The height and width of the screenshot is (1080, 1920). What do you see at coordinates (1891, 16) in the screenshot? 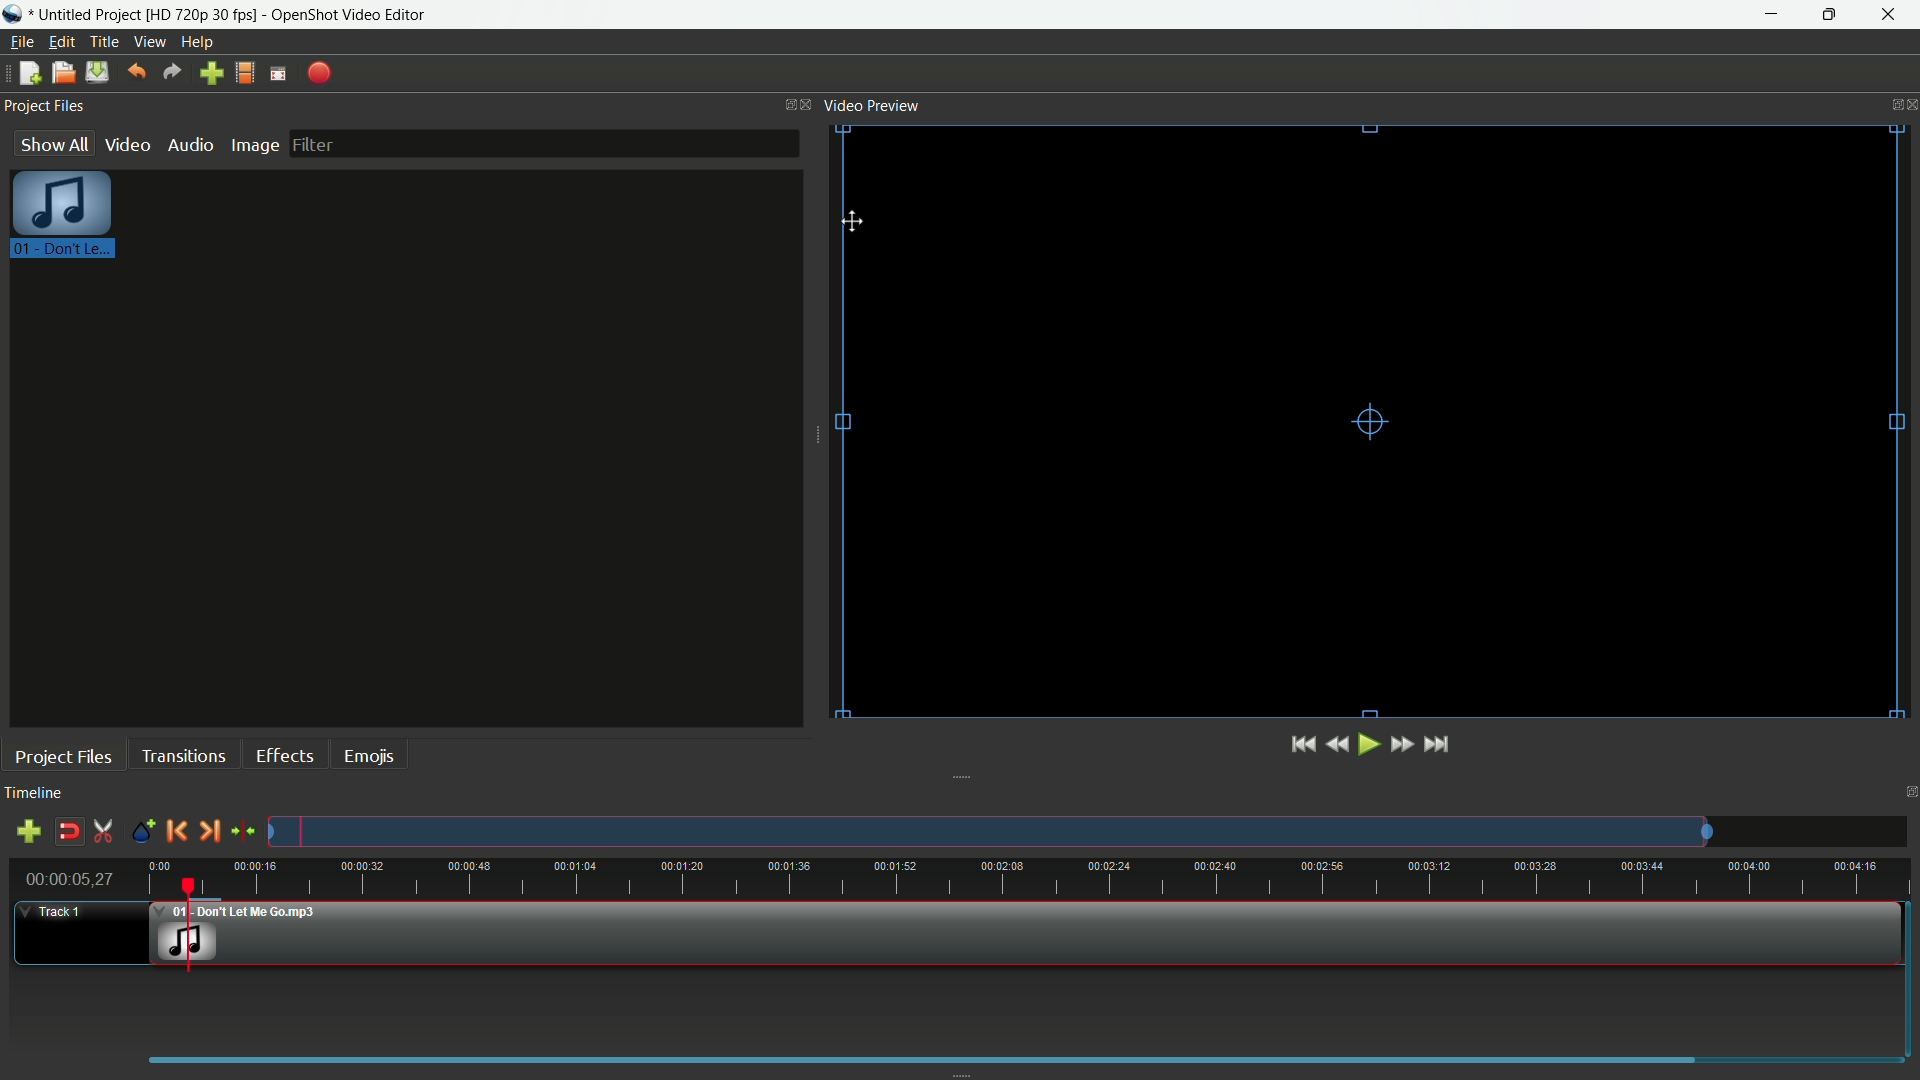
I see `close app` at bounding box center [1891, 16].